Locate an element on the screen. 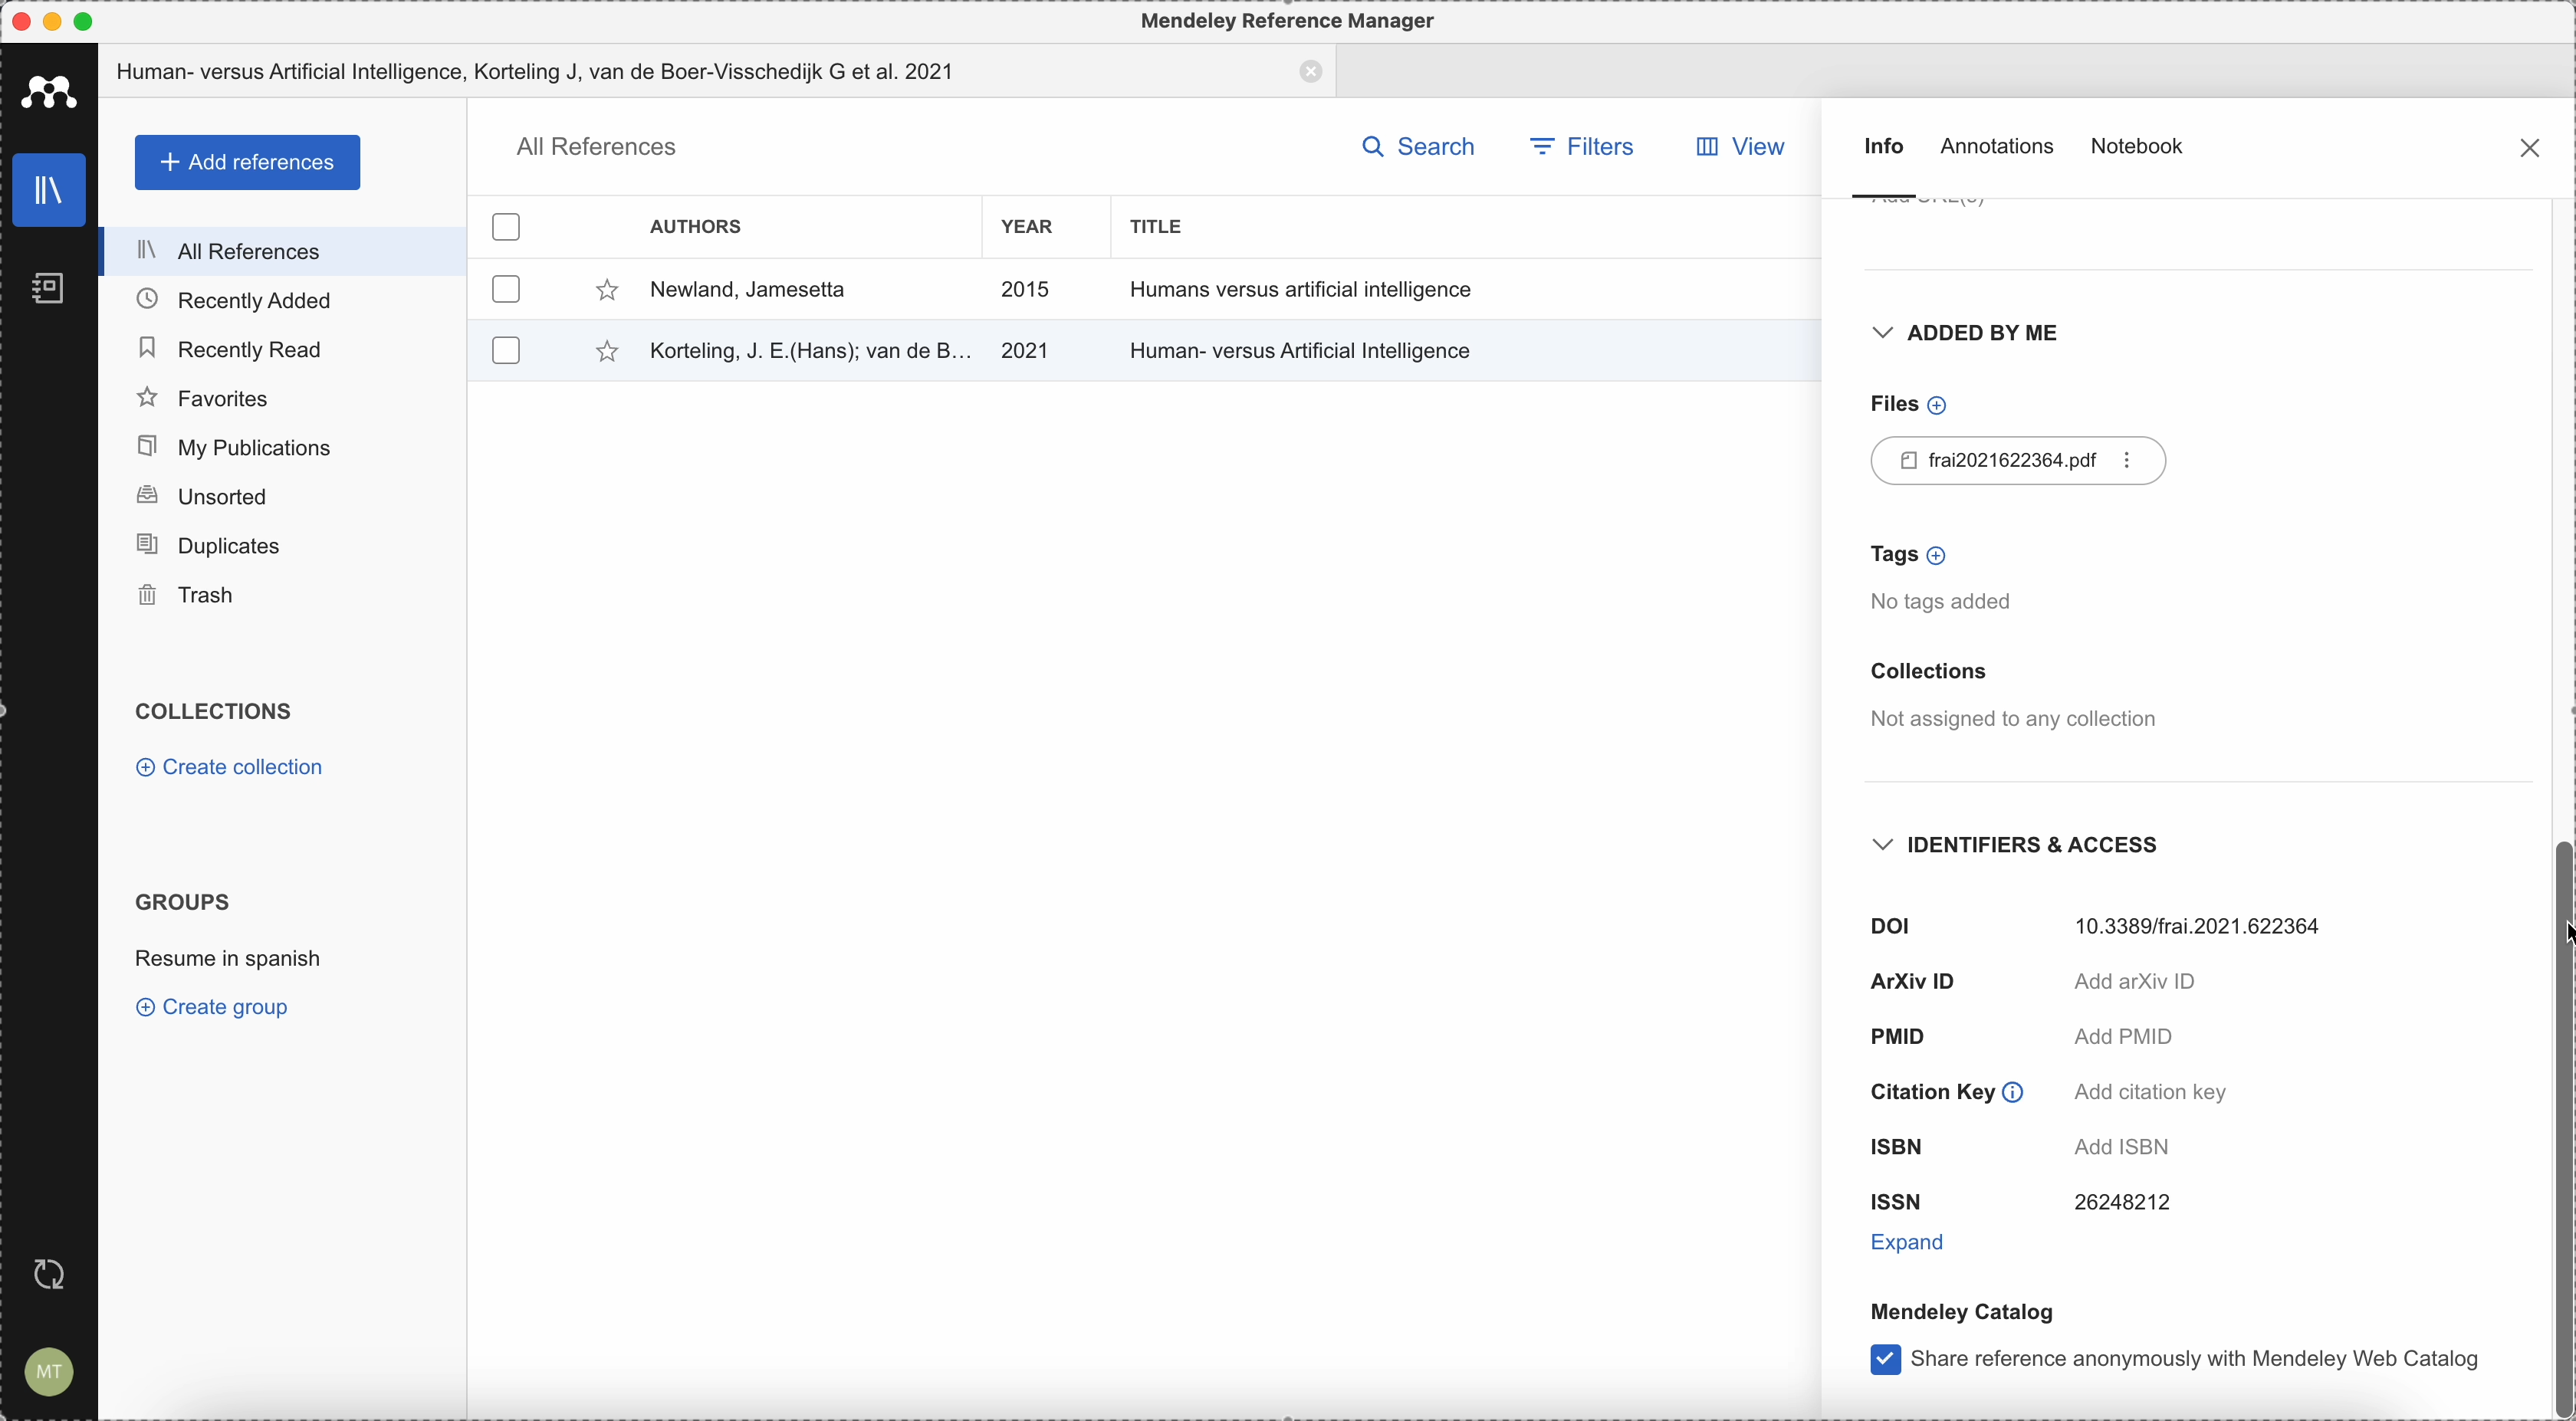  collections not assigned to any collection is located at coordinates (2010, 698).